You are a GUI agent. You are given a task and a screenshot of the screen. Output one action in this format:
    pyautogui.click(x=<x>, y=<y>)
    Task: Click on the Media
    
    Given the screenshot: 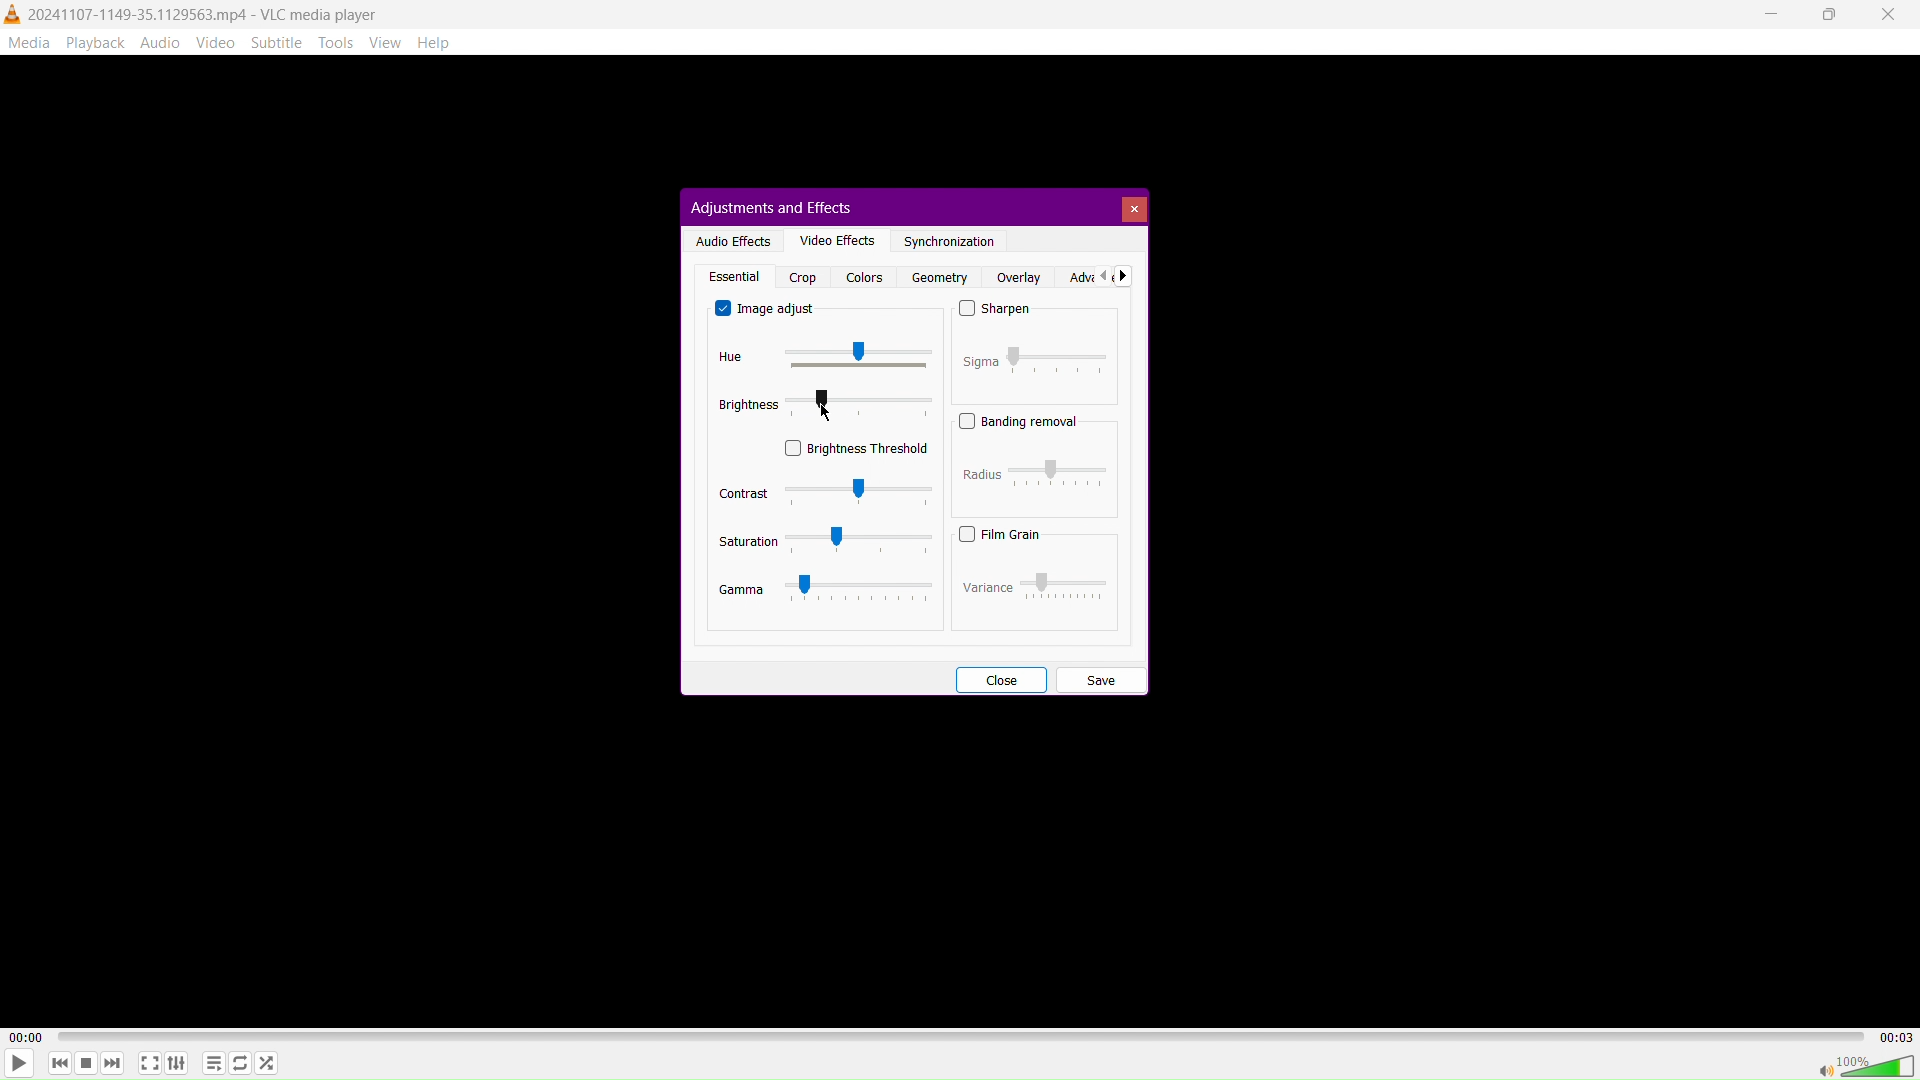 What is the action you would take?
    pyautogui.click(x=28, y=41)
    